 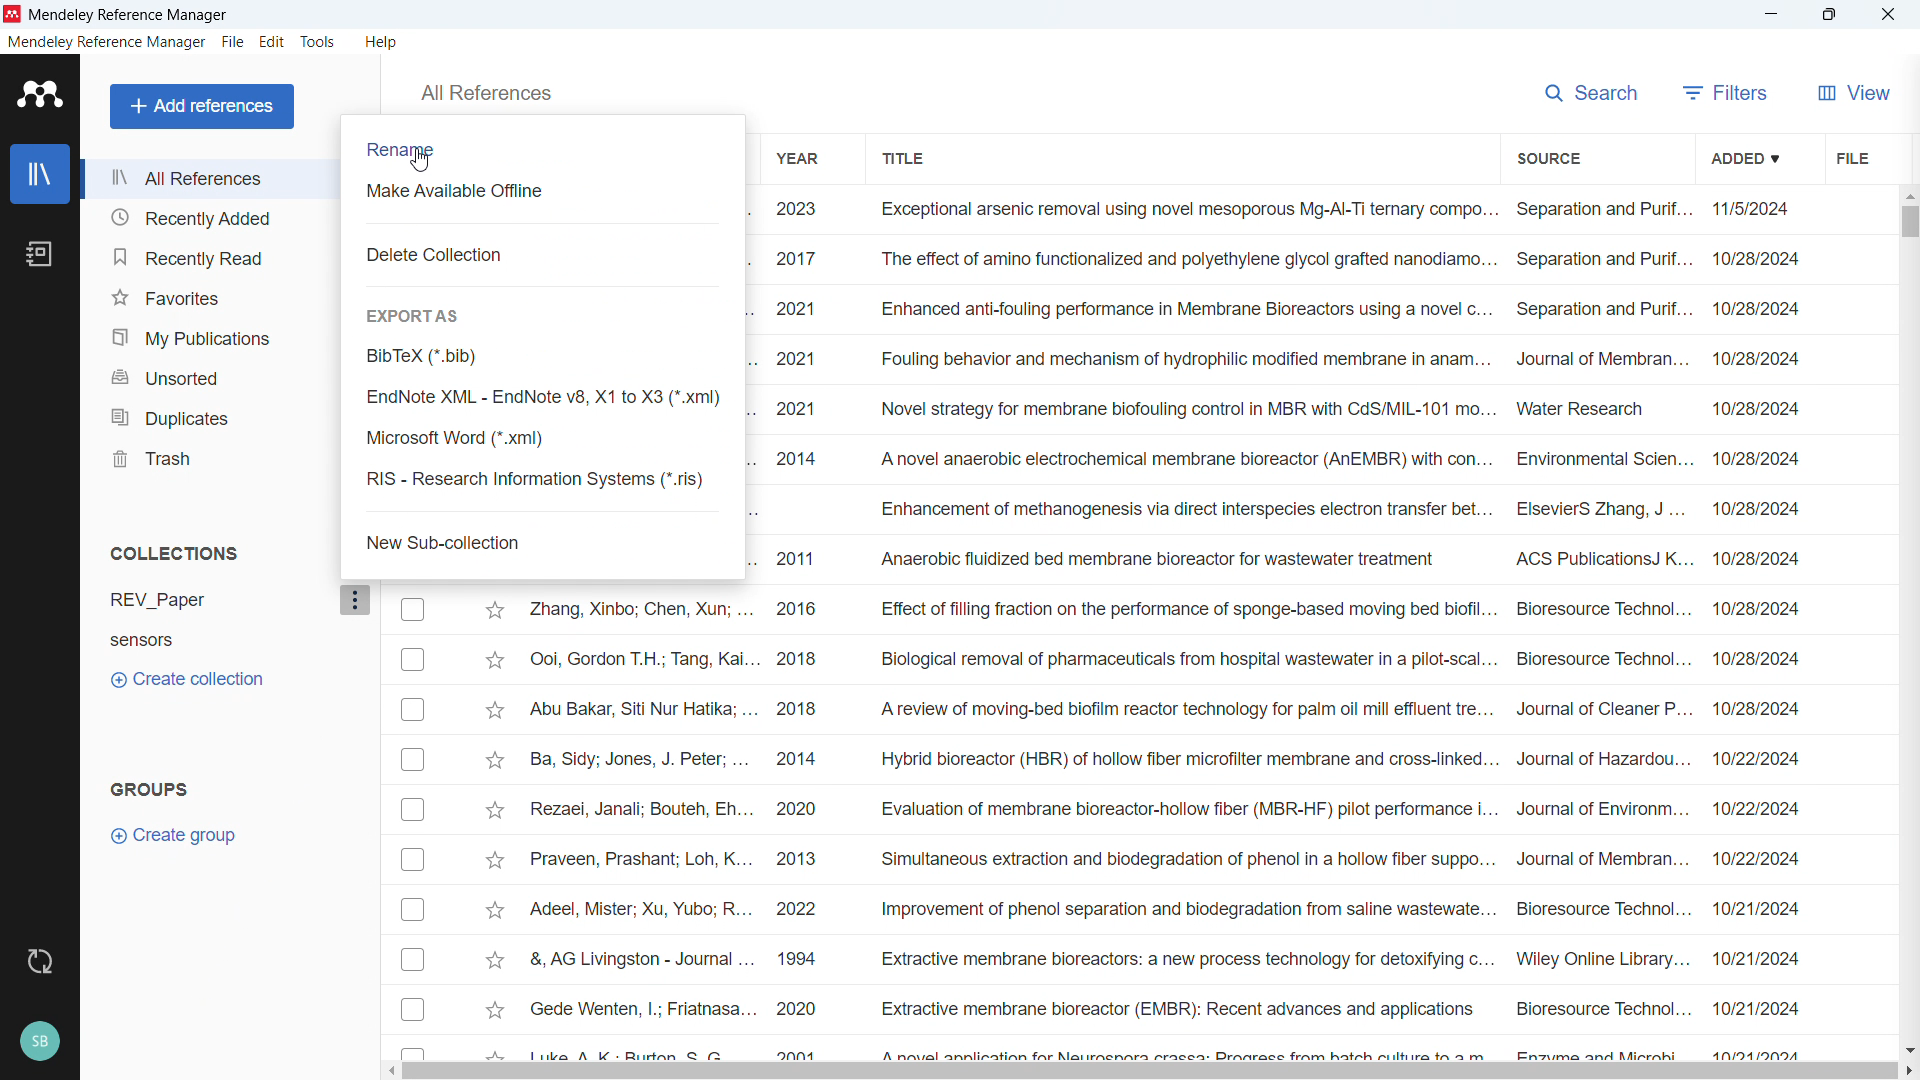 What do you see at coordinates (1833, 14) in the screenshot?
I see `maximise ` at bounding box center [1833, 14].